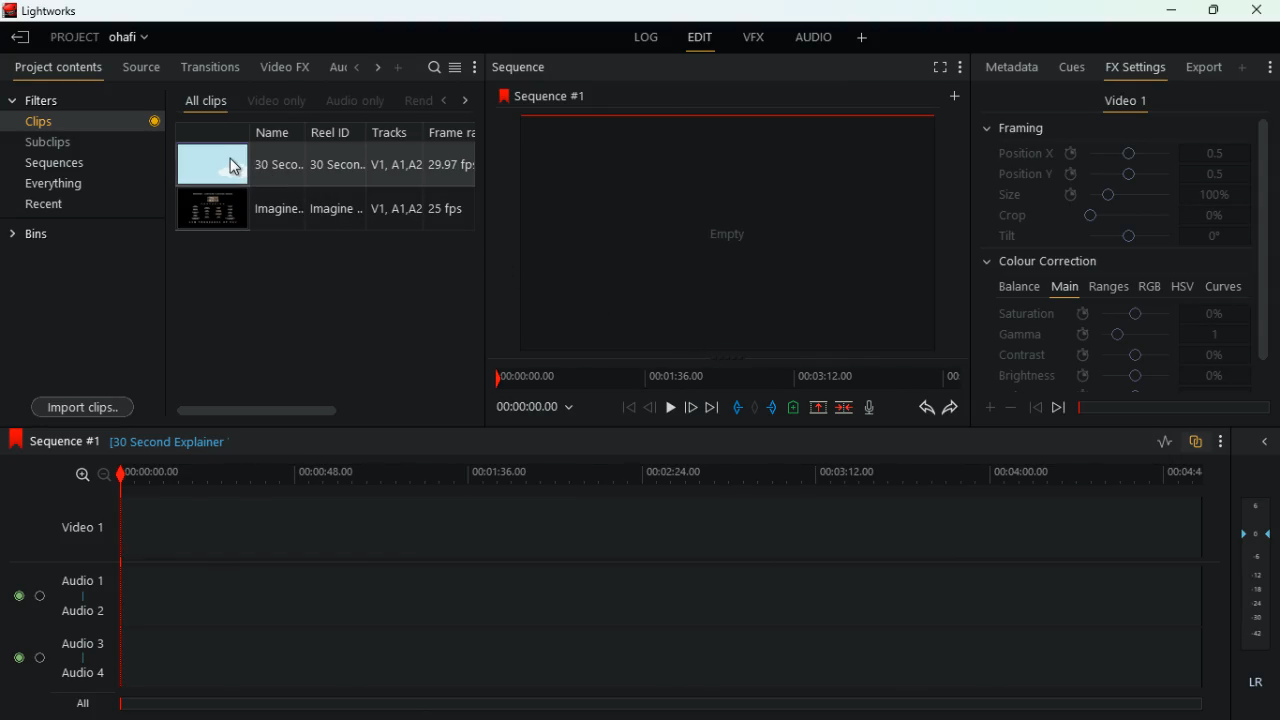 The width and height of the screenshot is (1280, 720). I want to click on audio 1, so click(85, 580).